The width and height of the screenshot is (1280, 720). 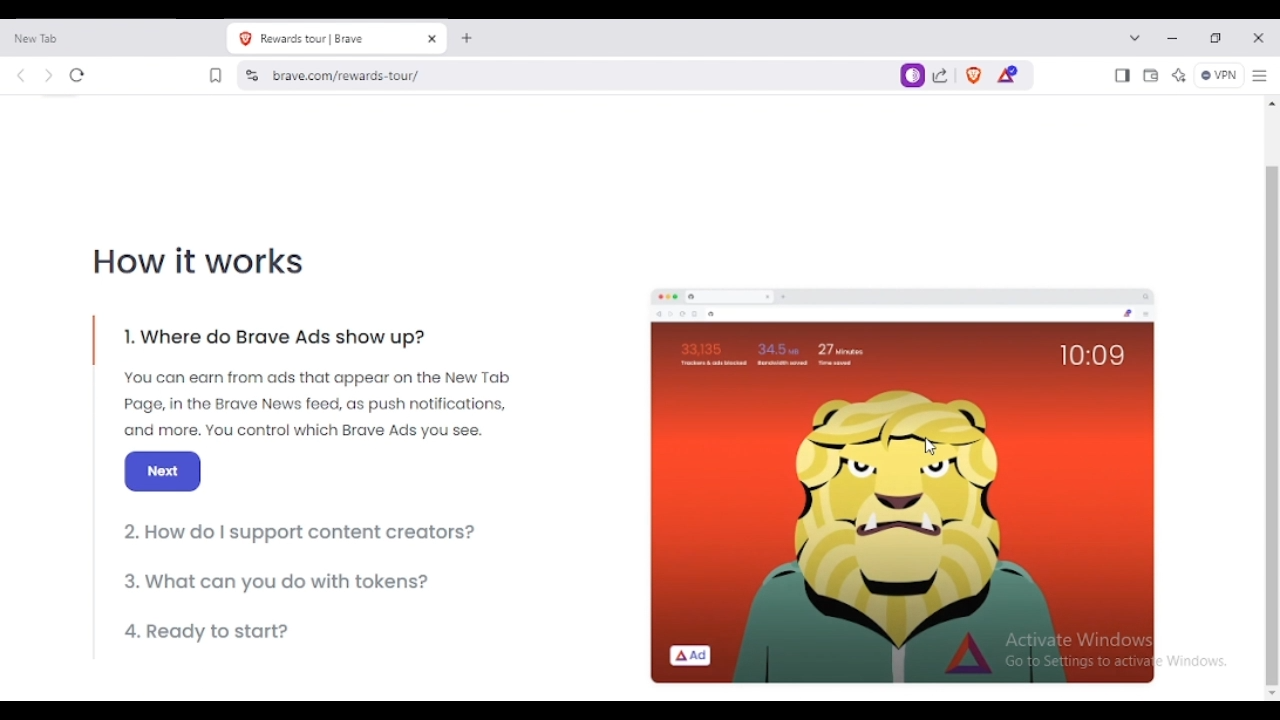 What do you see at coordinates (49, 77) in the screenshot?
I see `go forward` at bounding box center [49, 77].